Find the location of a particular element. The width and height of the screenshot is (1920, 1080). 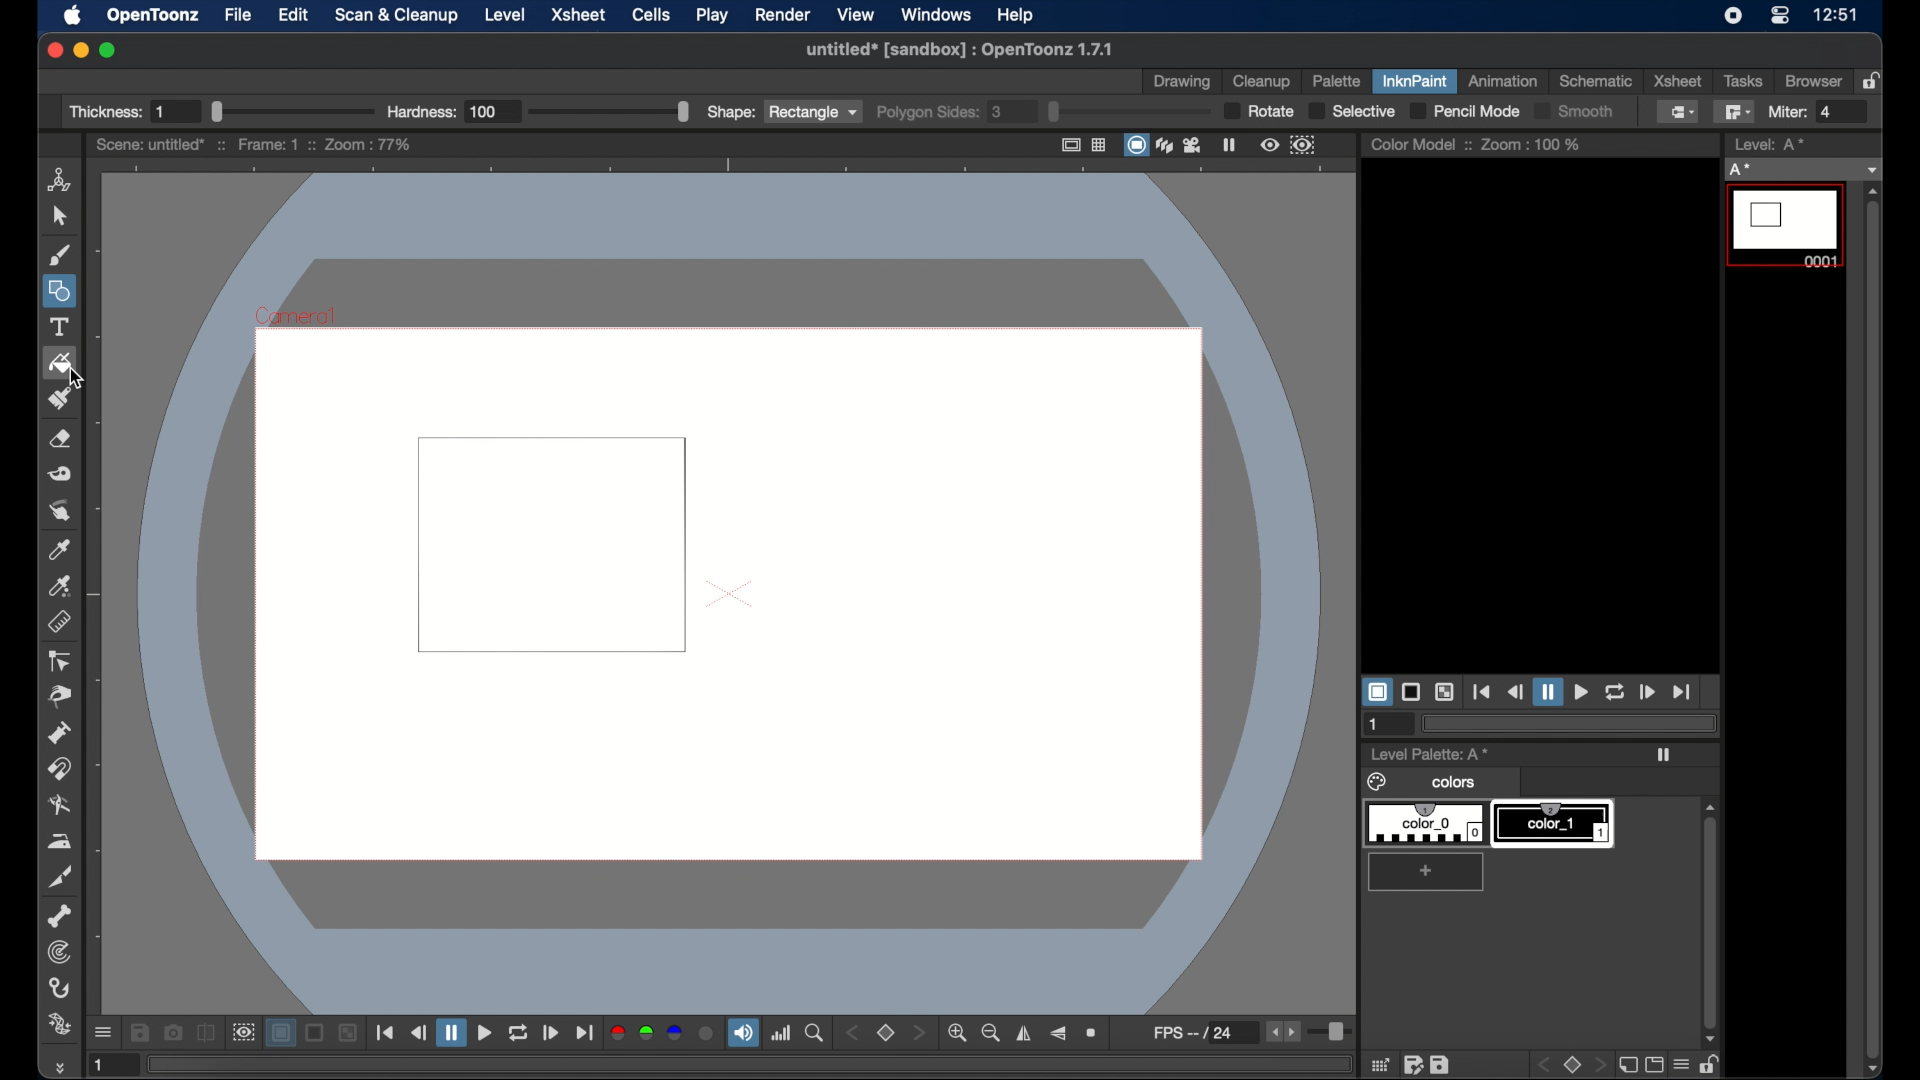

polyline fill tool is located at coordinates (1734, 111).